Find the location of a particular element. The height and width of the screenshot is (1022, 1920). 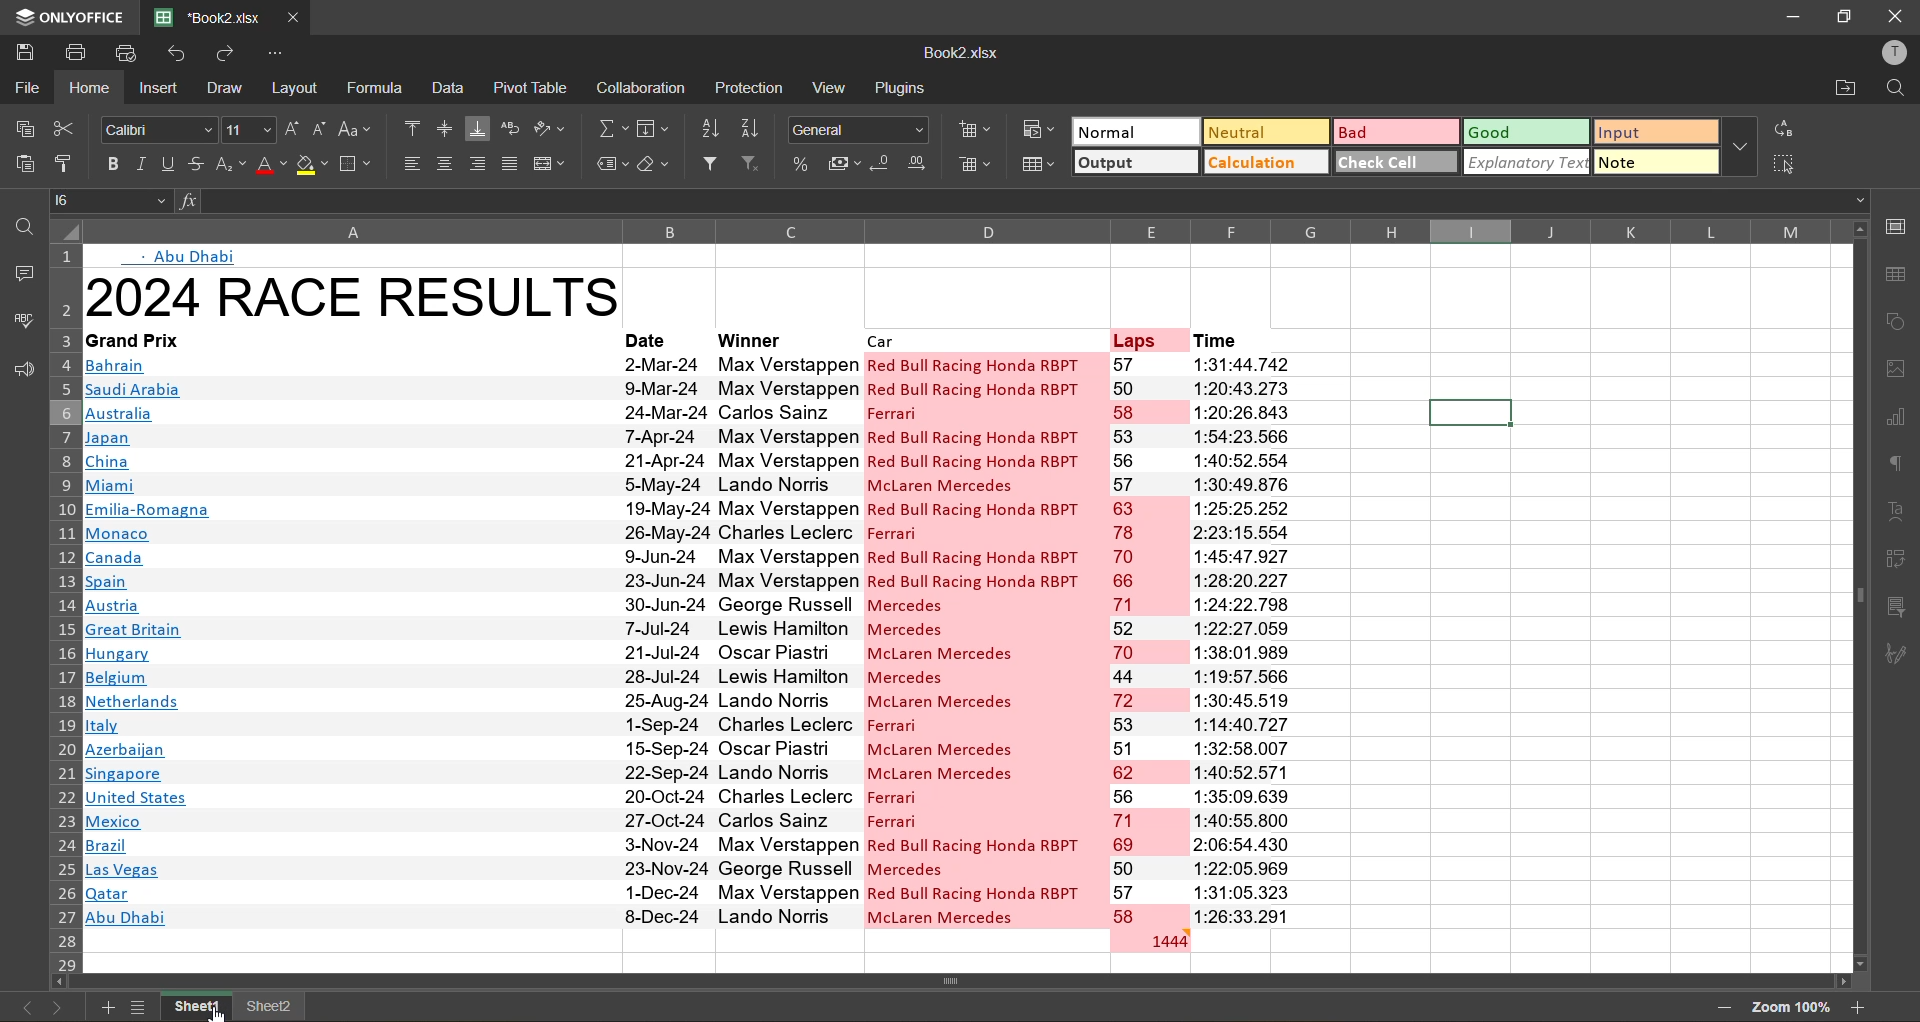

previous is located at coordinates (22, 1007).